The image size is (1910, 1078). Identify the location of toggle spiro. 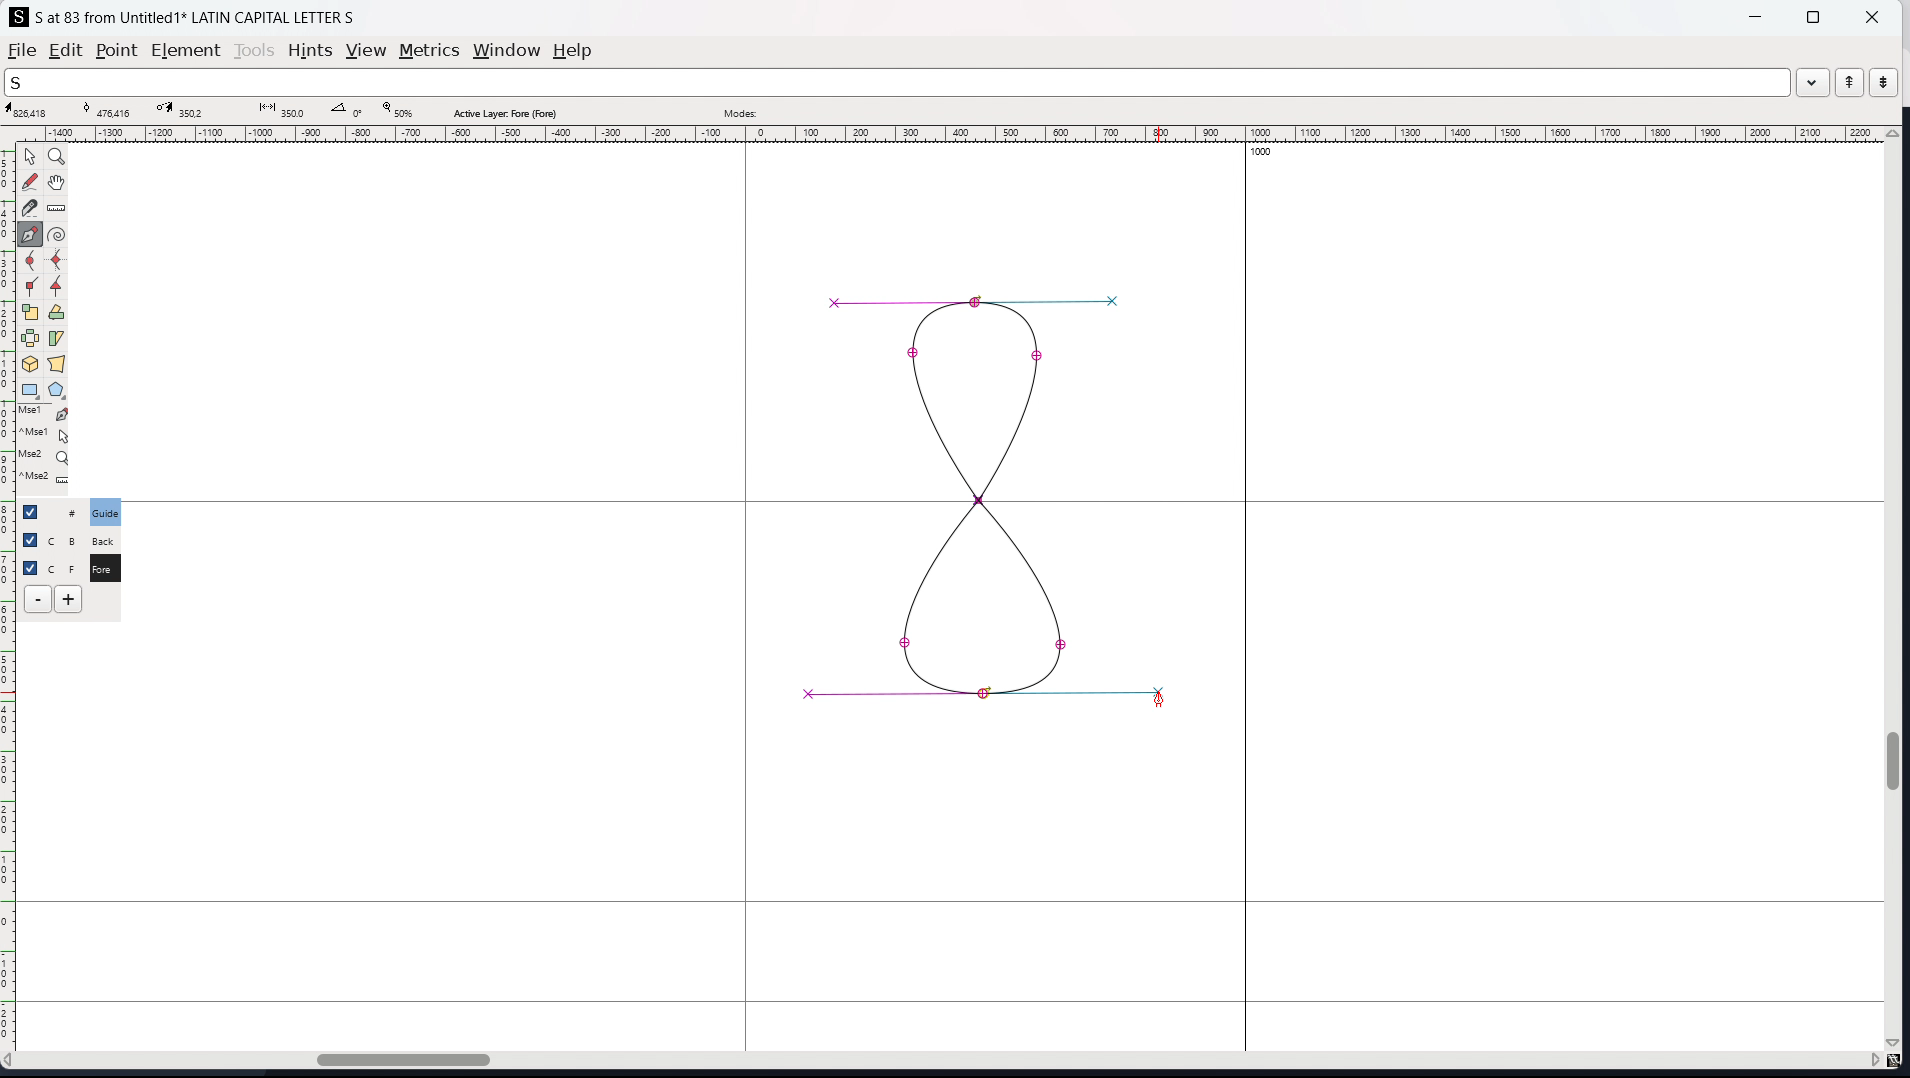
(57, 234).